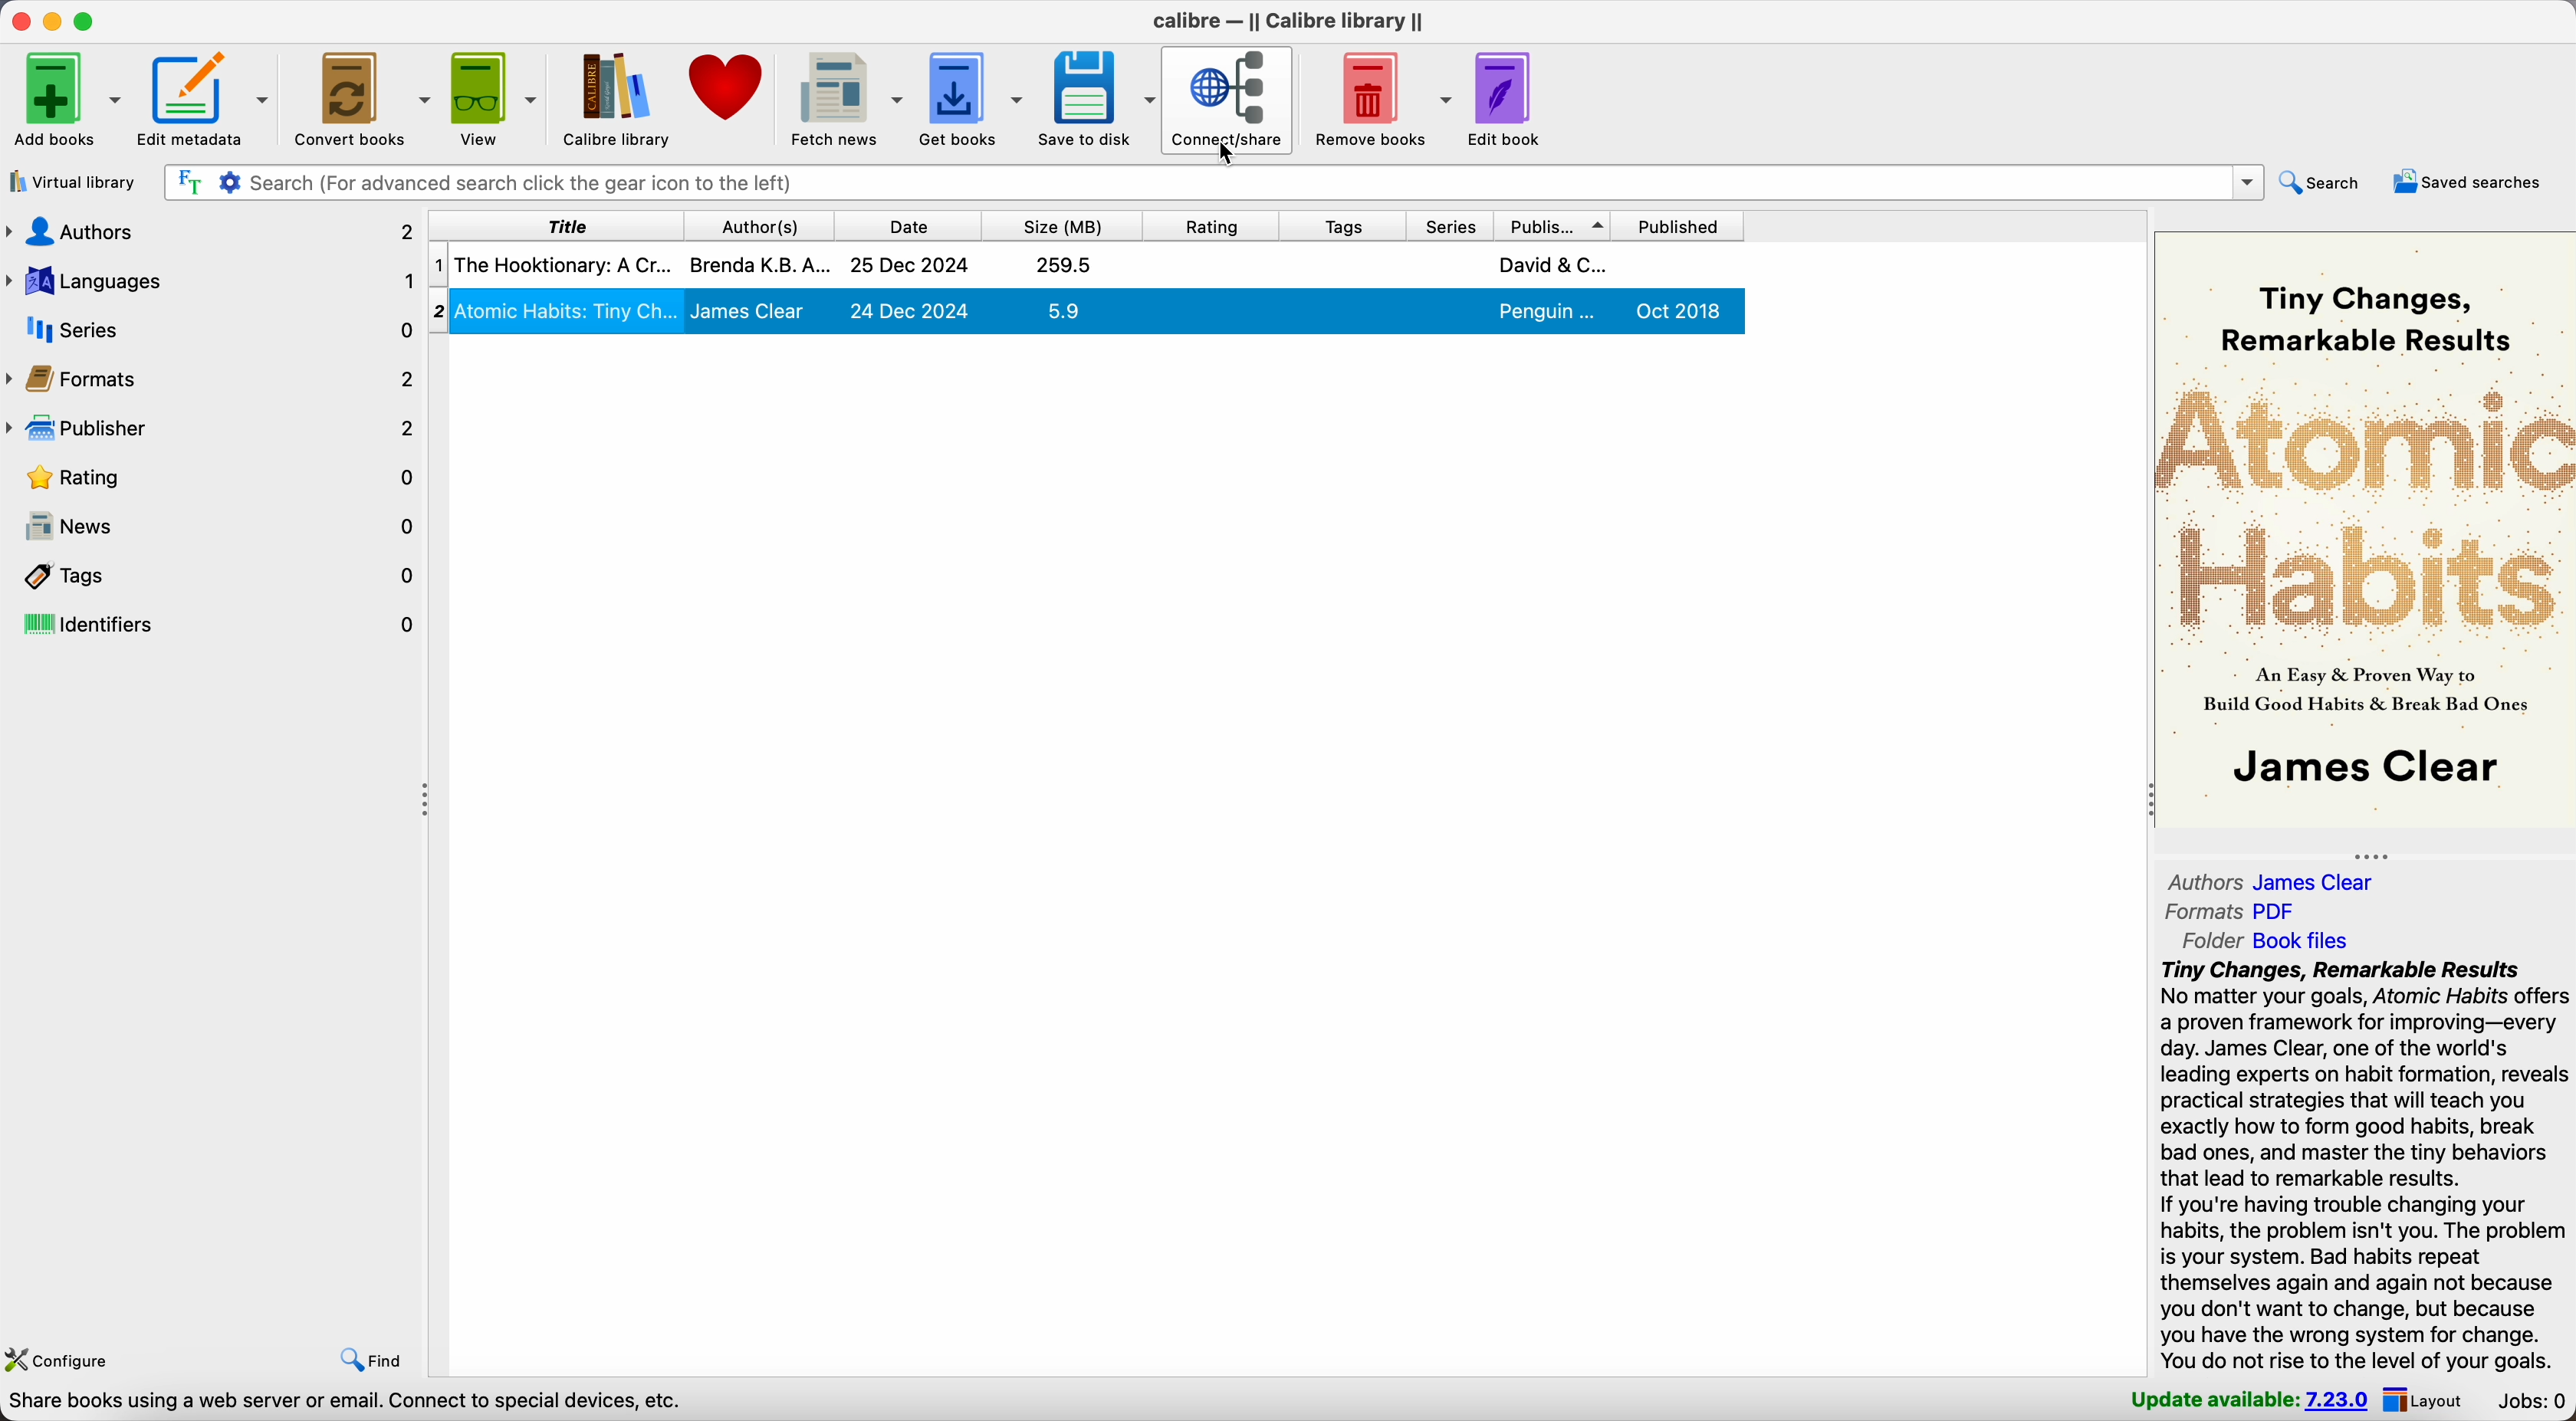 The height and width of the screenshot is (1421, 2576). I want to click on tags, so click(213, 575).